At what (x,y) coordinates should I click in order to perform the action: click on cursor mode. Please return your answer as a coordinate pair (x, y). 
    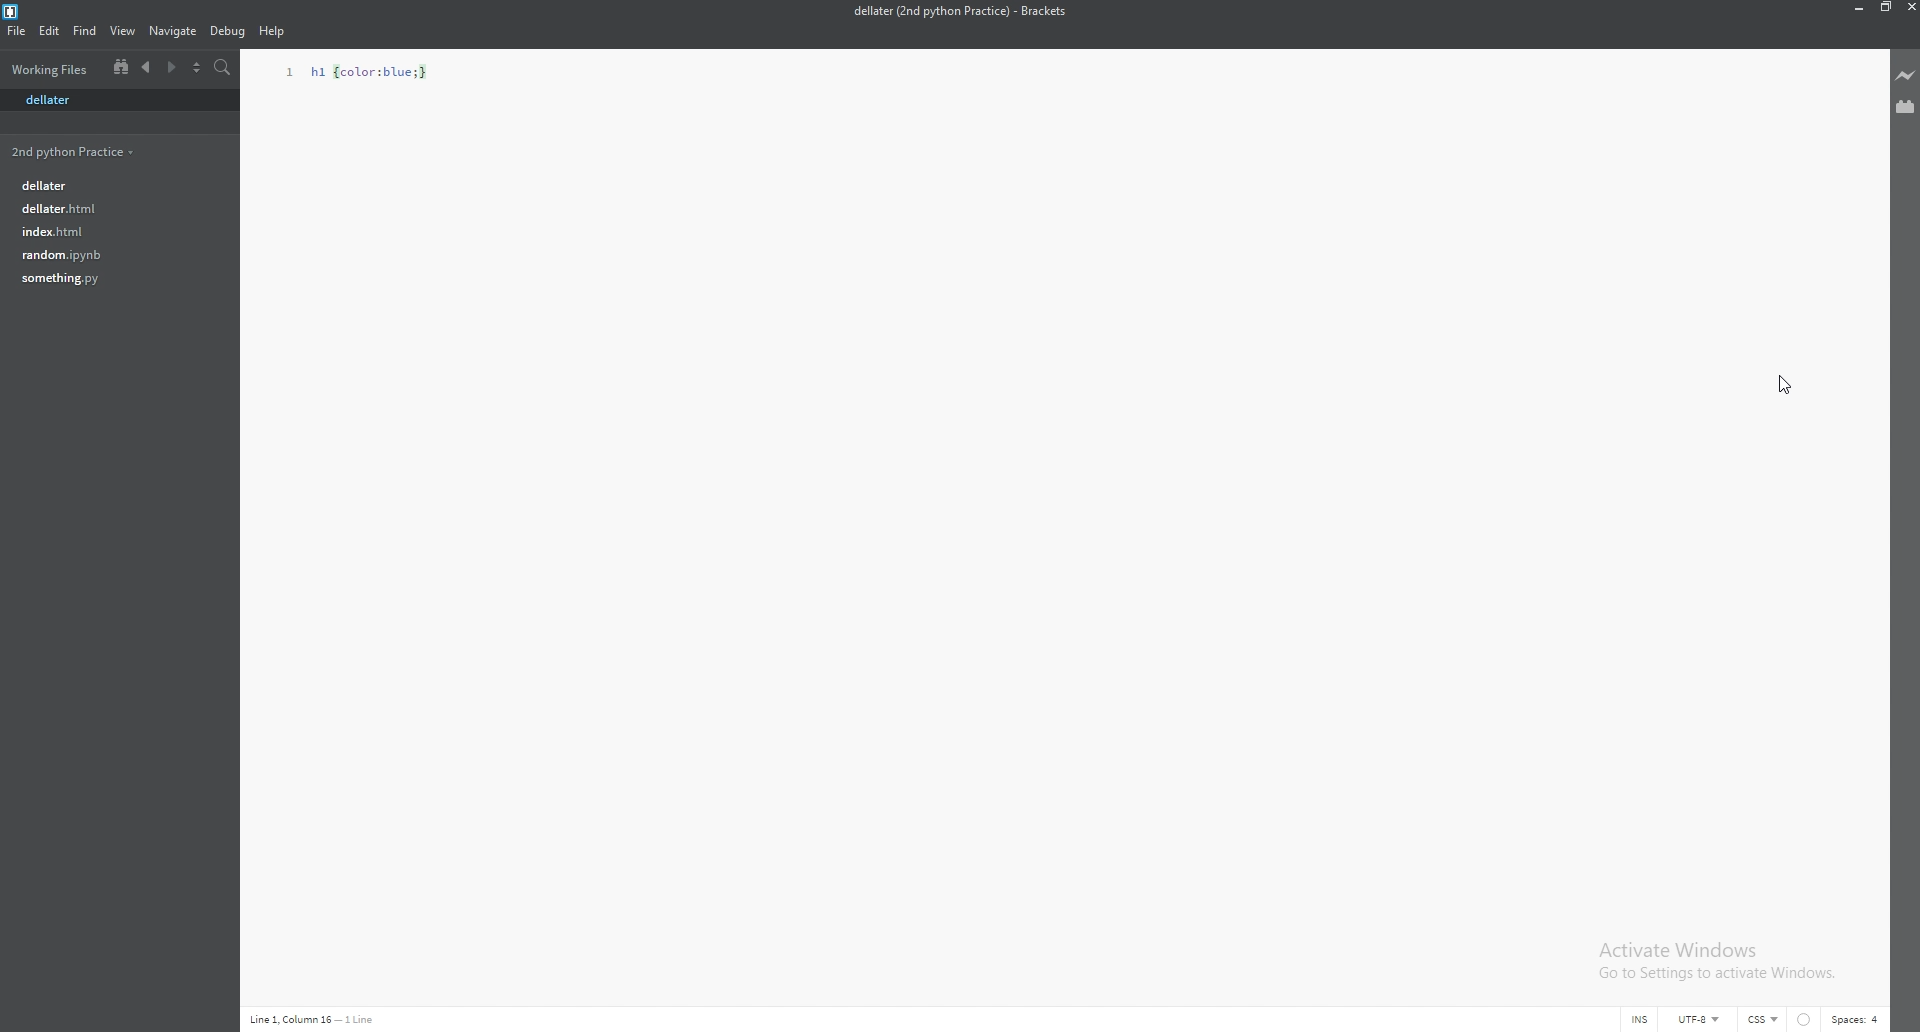
    Looking at the image, I should click on (1622, 1021).